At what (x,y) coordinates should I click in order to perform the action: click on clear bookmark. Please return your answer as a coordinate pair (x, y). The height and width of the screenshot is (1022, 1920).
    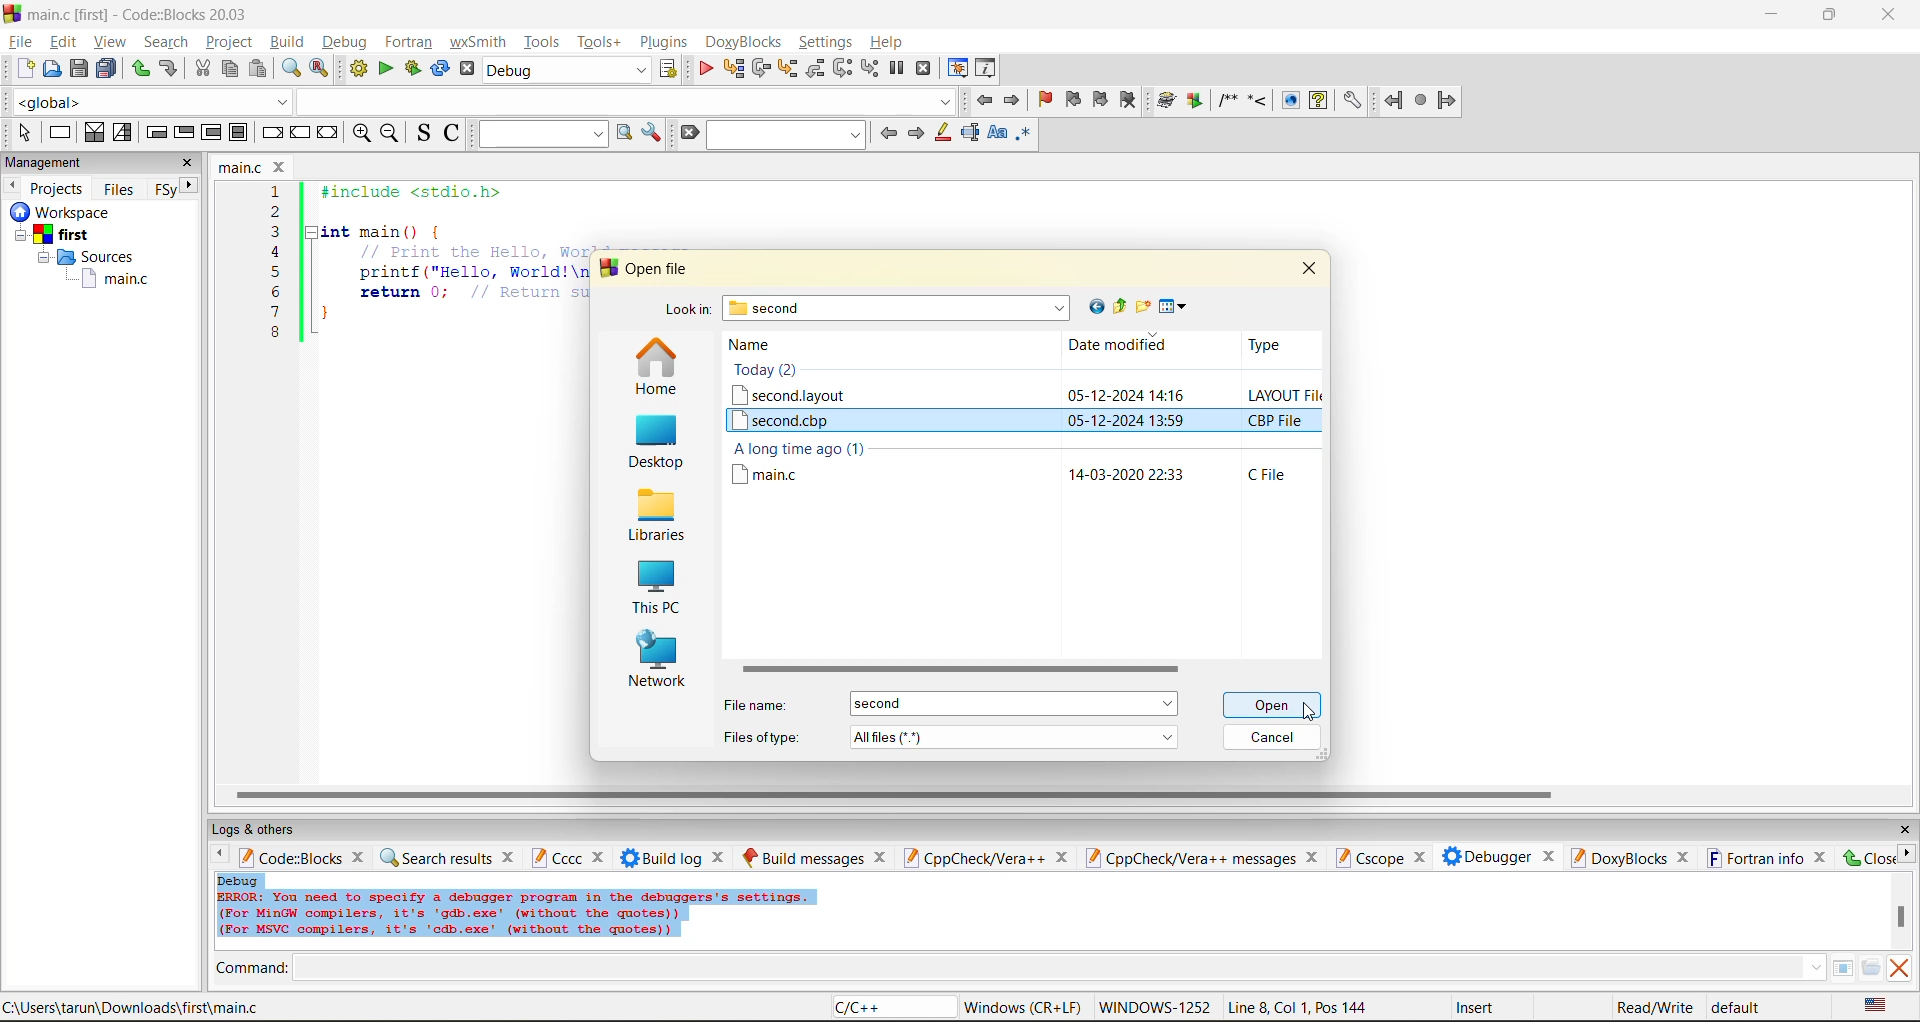
    Looking at the image, I should click on (1128, 99).